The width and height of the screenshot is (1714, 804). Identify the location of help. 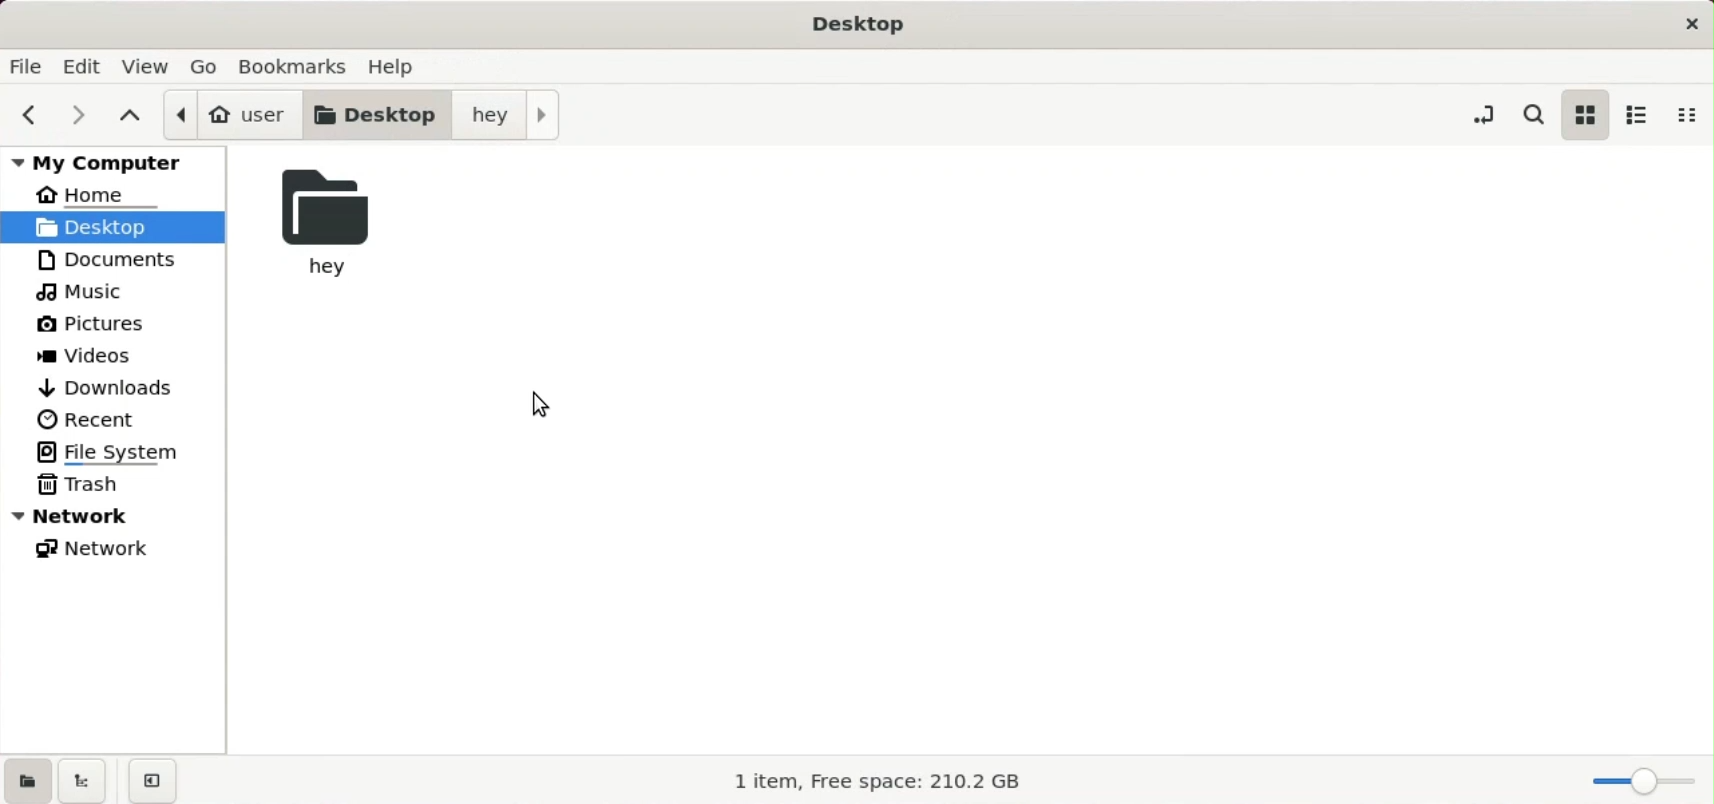
(397, 63).